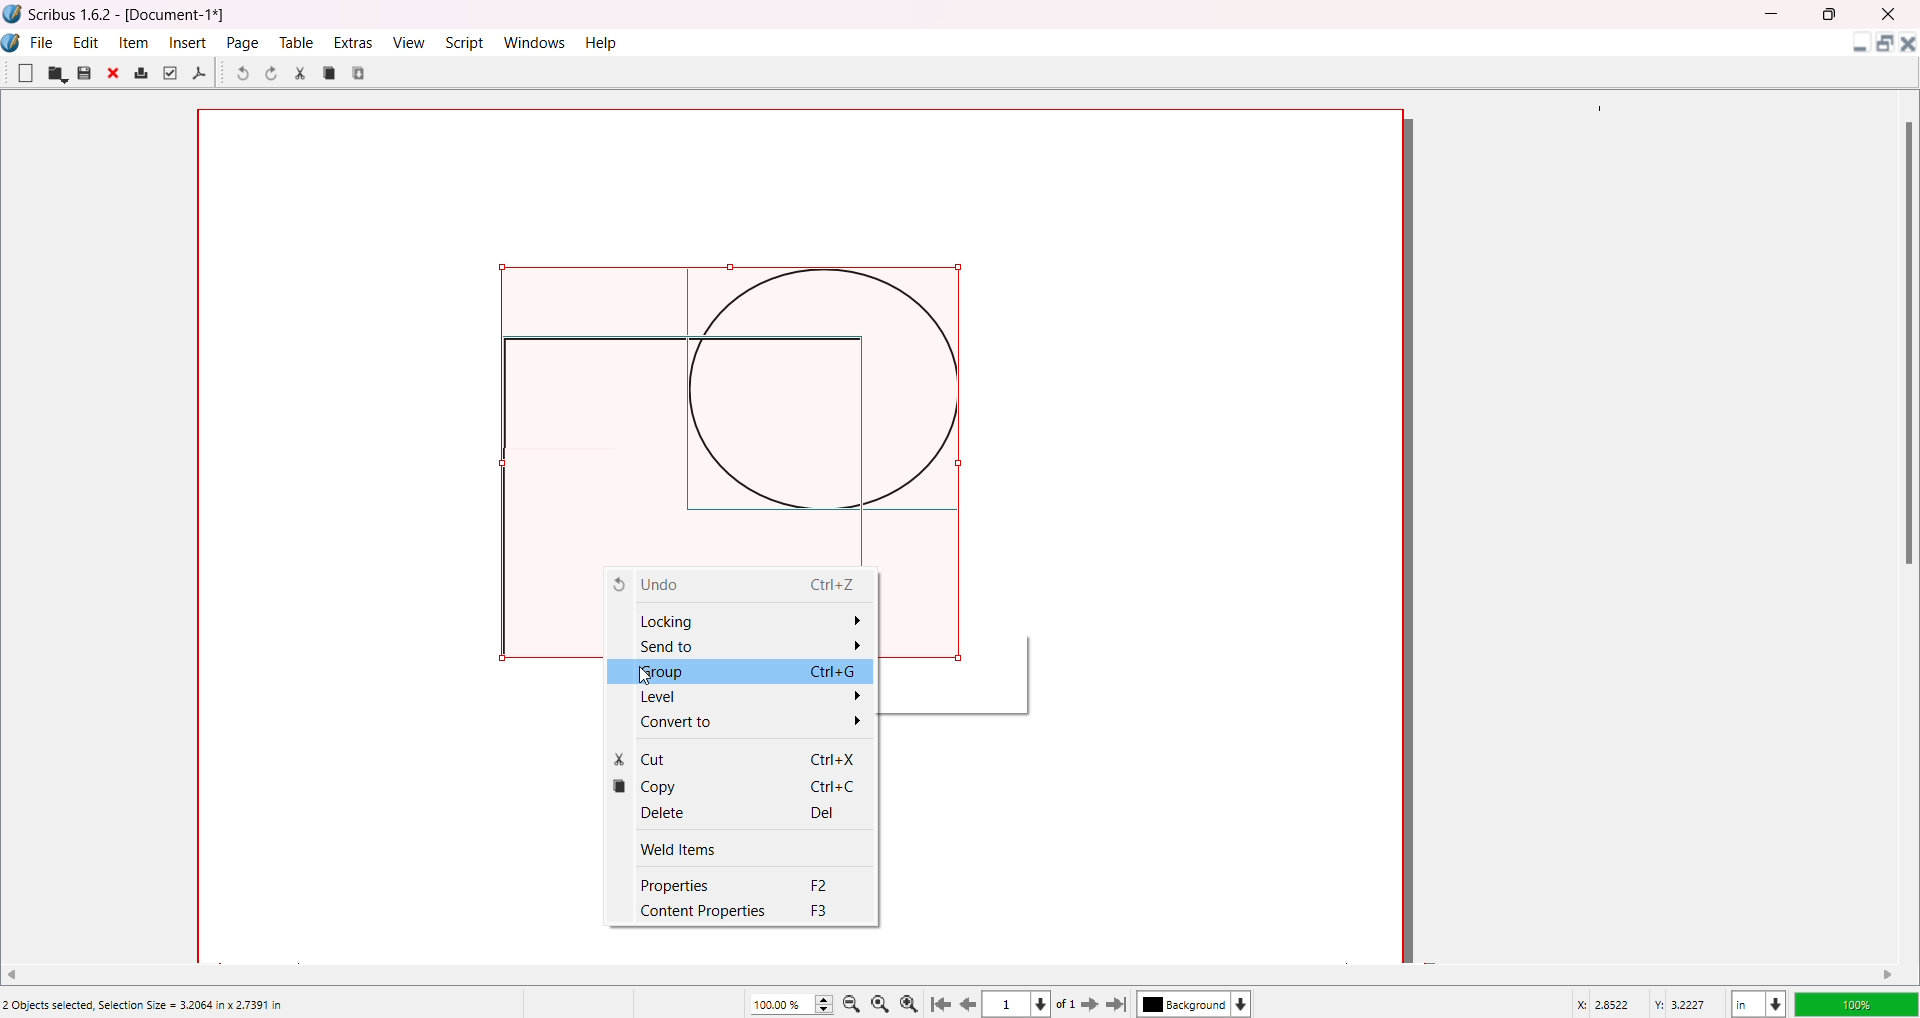  Describe the element at coordinates (169, 73) in the screenshot. I see `Preflight Verifier` at that location.